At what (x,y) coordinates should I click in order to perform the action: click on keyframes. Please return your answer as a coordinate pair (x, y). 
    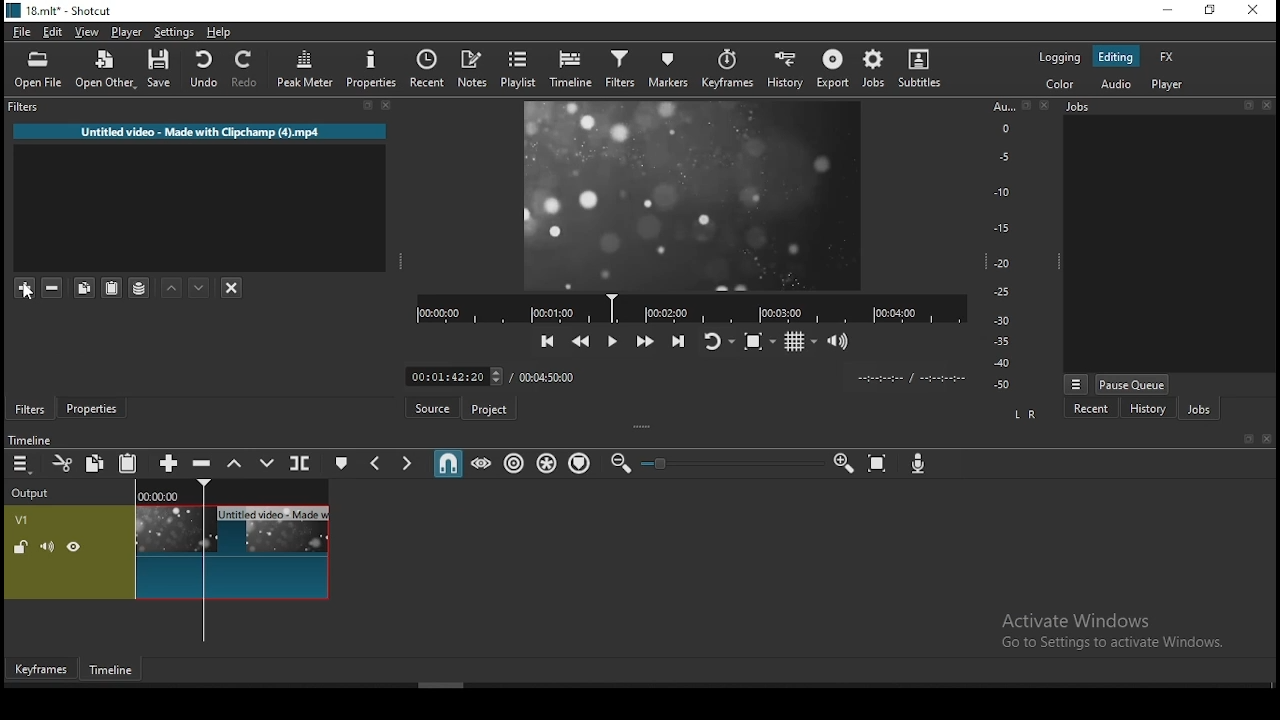
    Looking at the image, I should click on (727, 70).